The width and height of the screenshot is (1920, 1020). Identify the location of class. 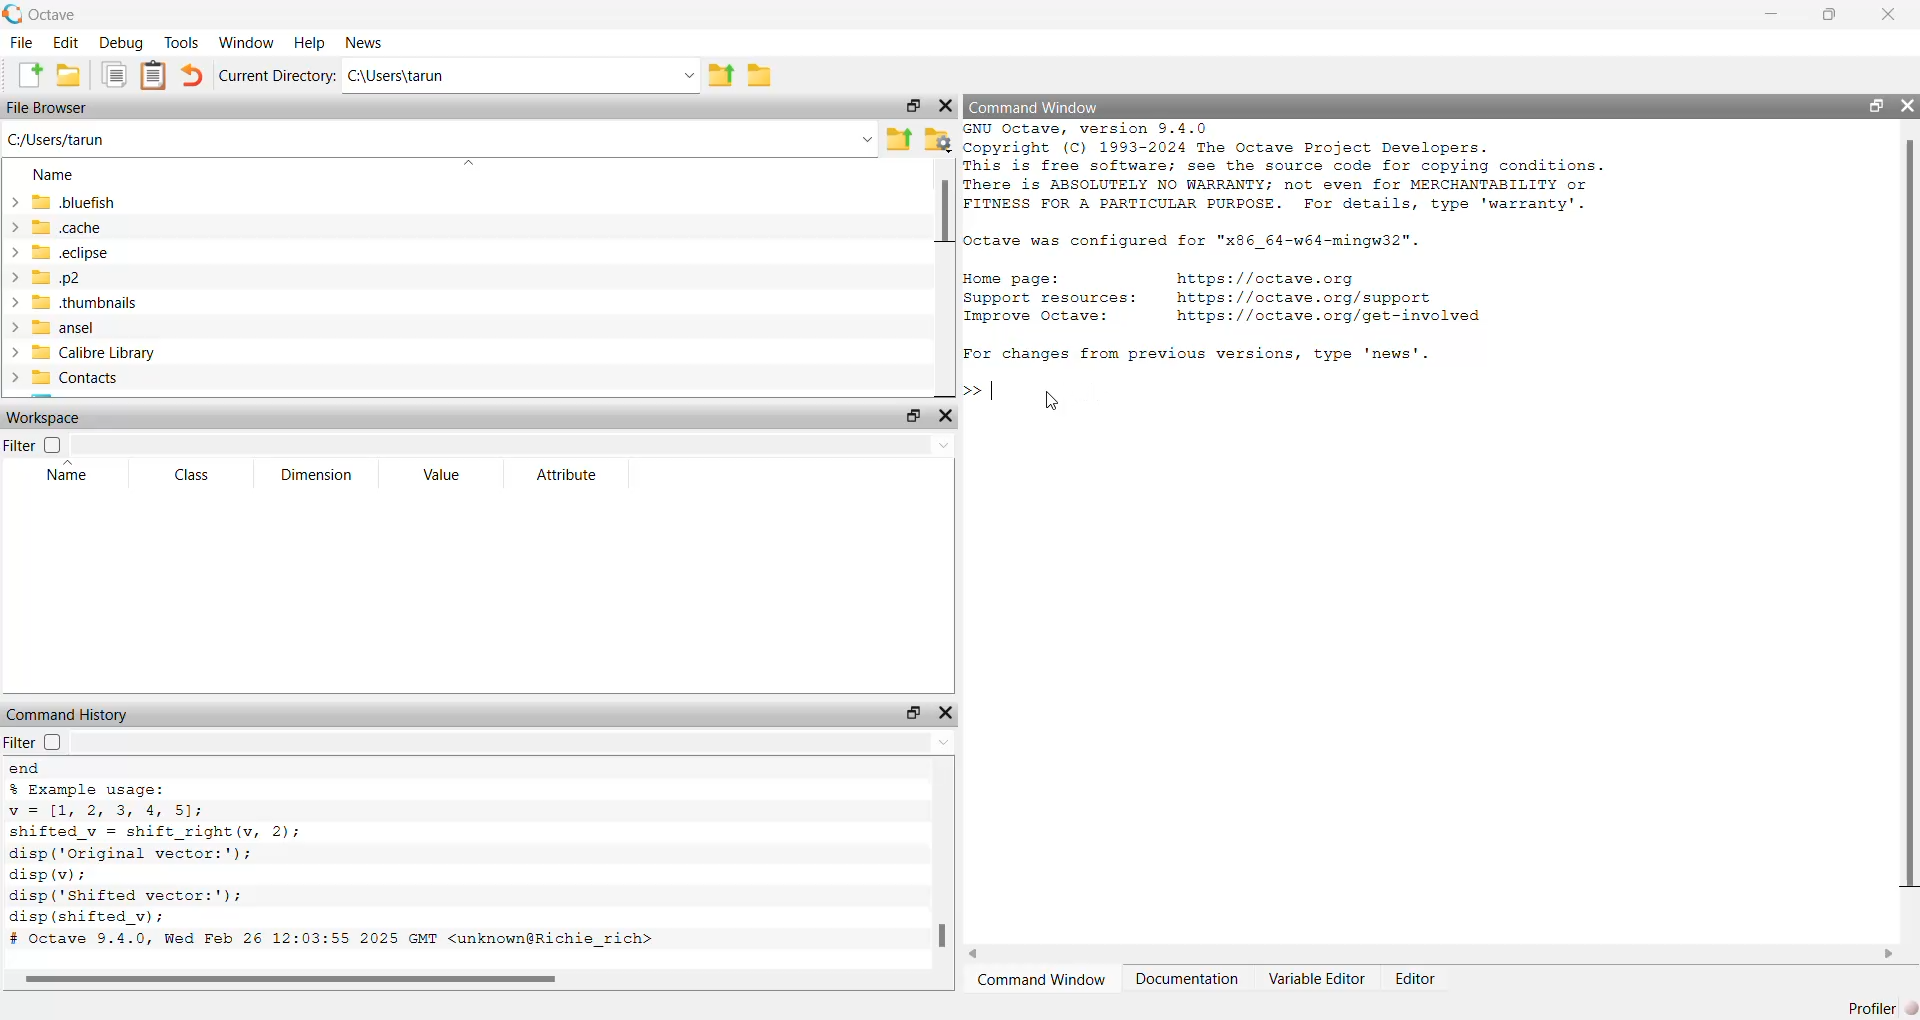
(188, 476).